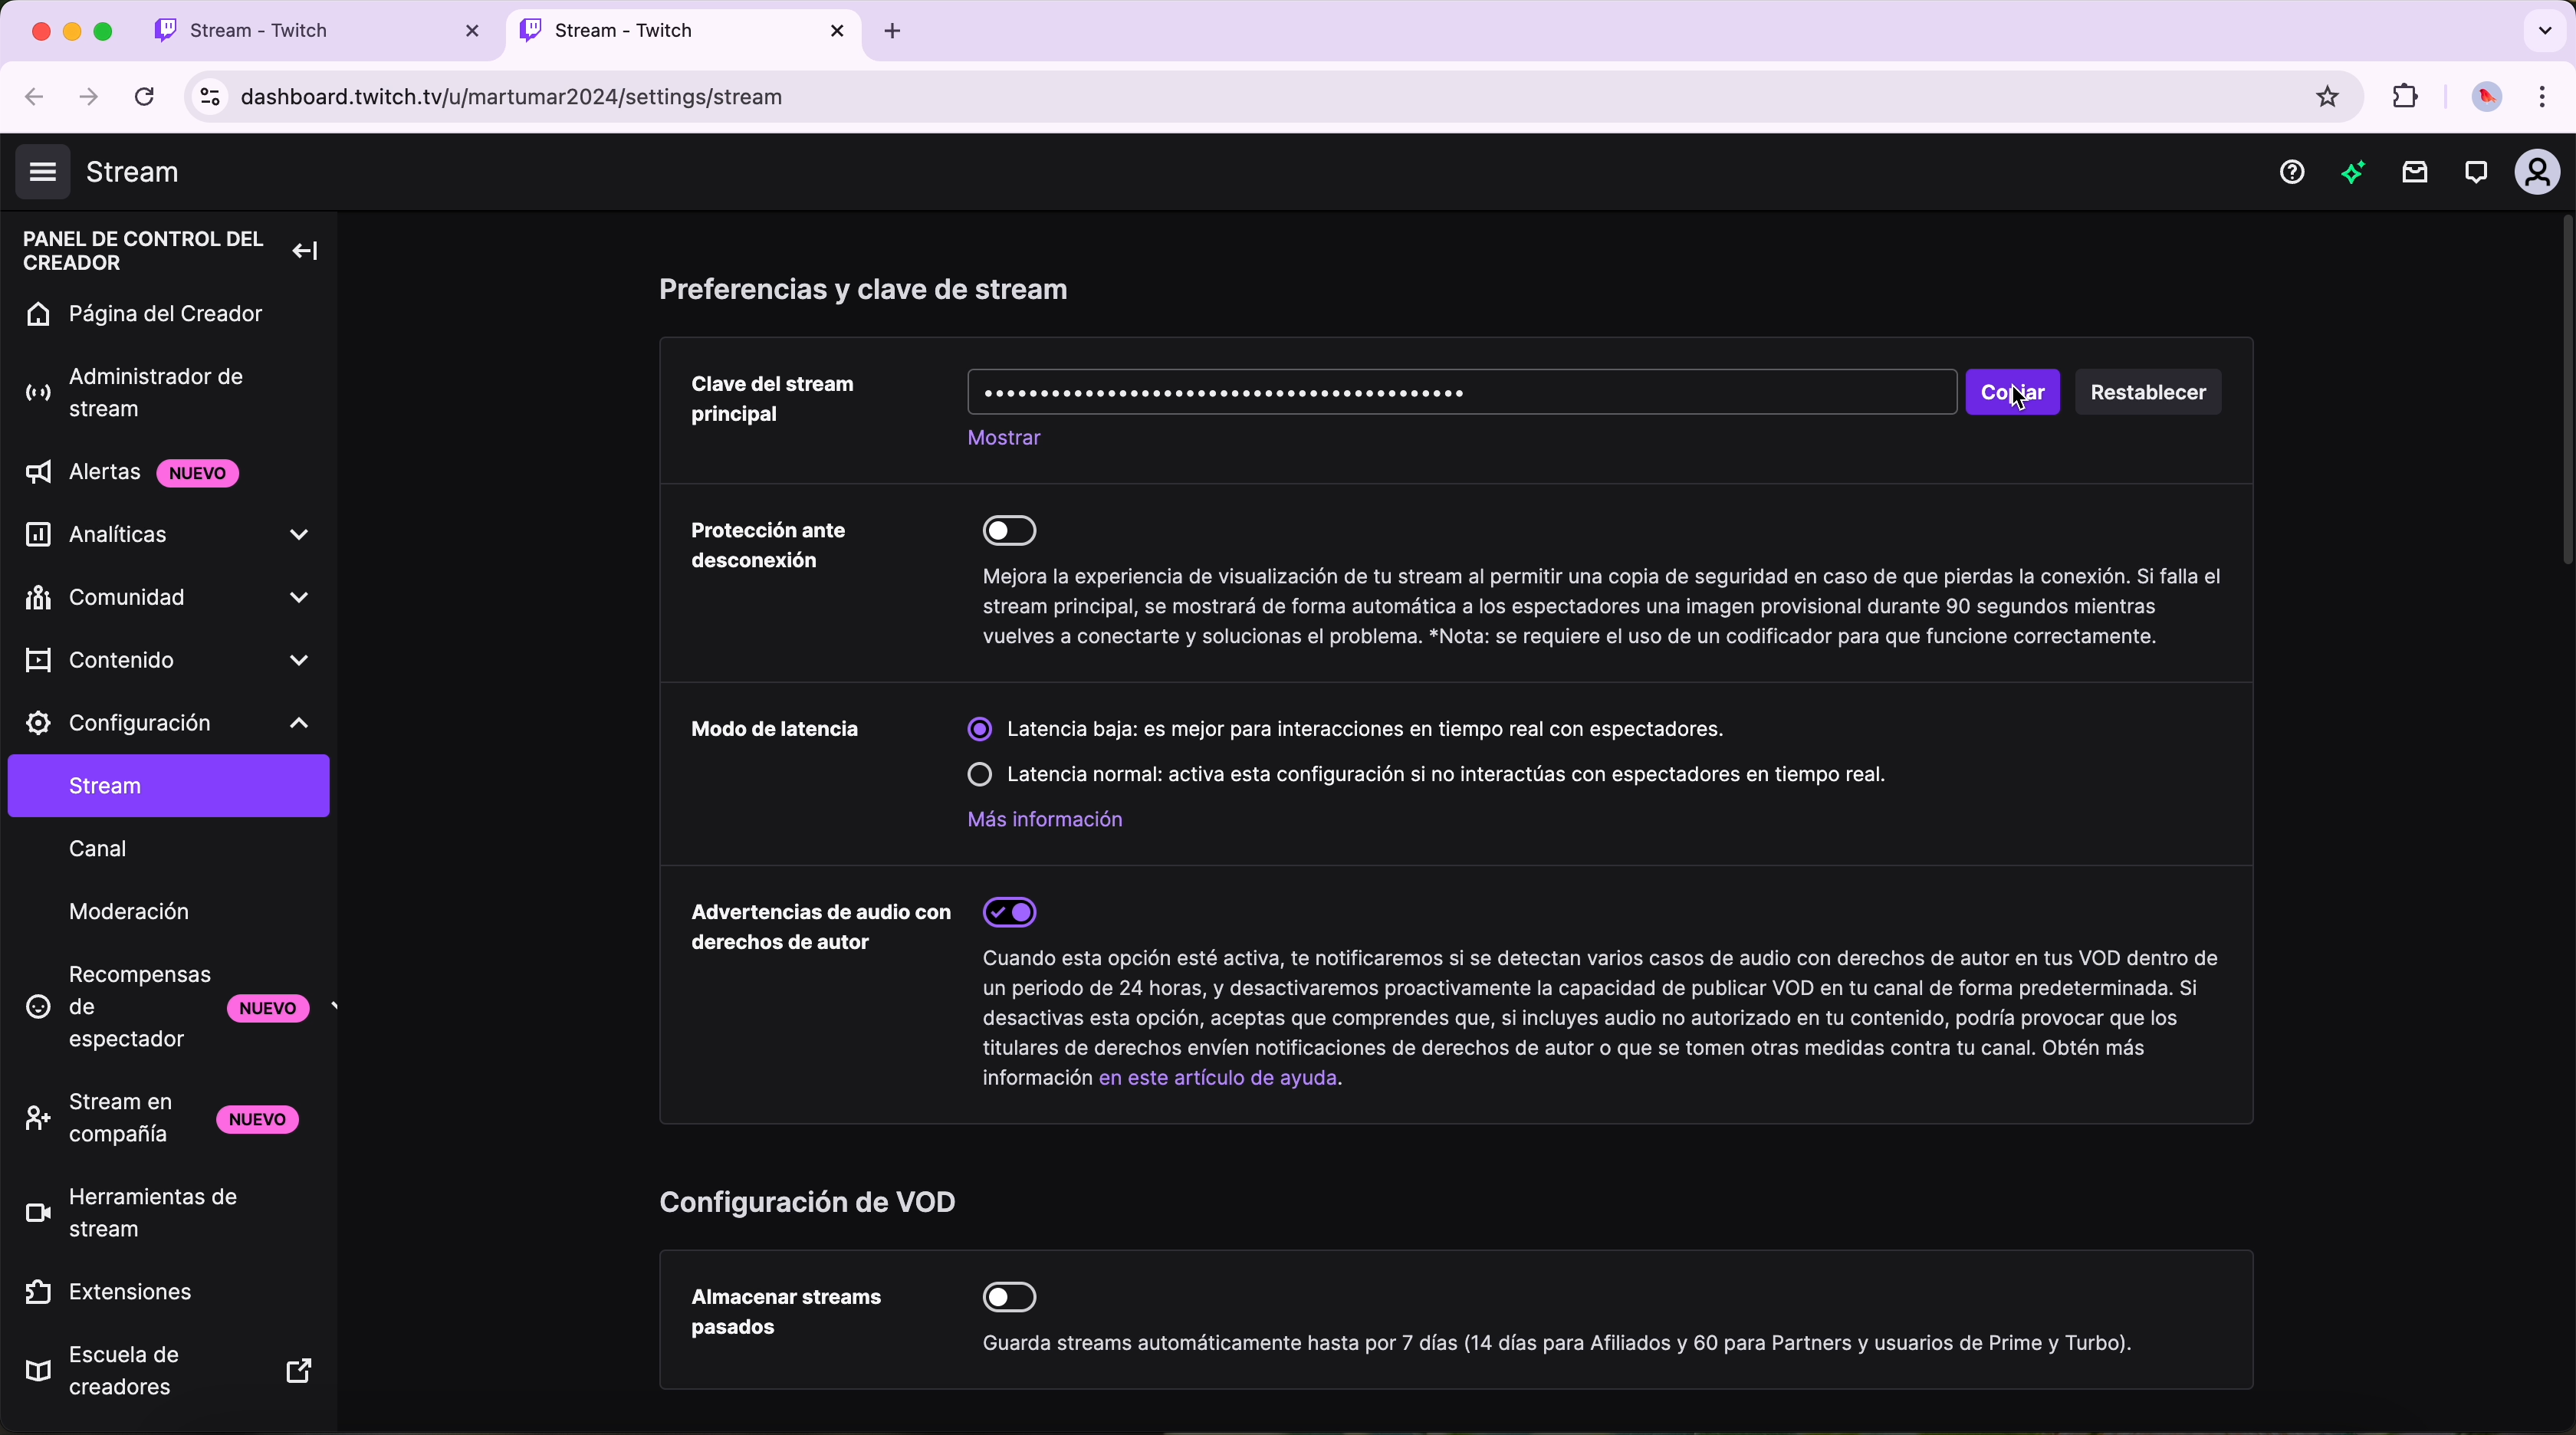 This screenshot has width=2576, height=1435. Describe the element at coordinates (687, 32) in the screenshot. I see `open tab` at that location.